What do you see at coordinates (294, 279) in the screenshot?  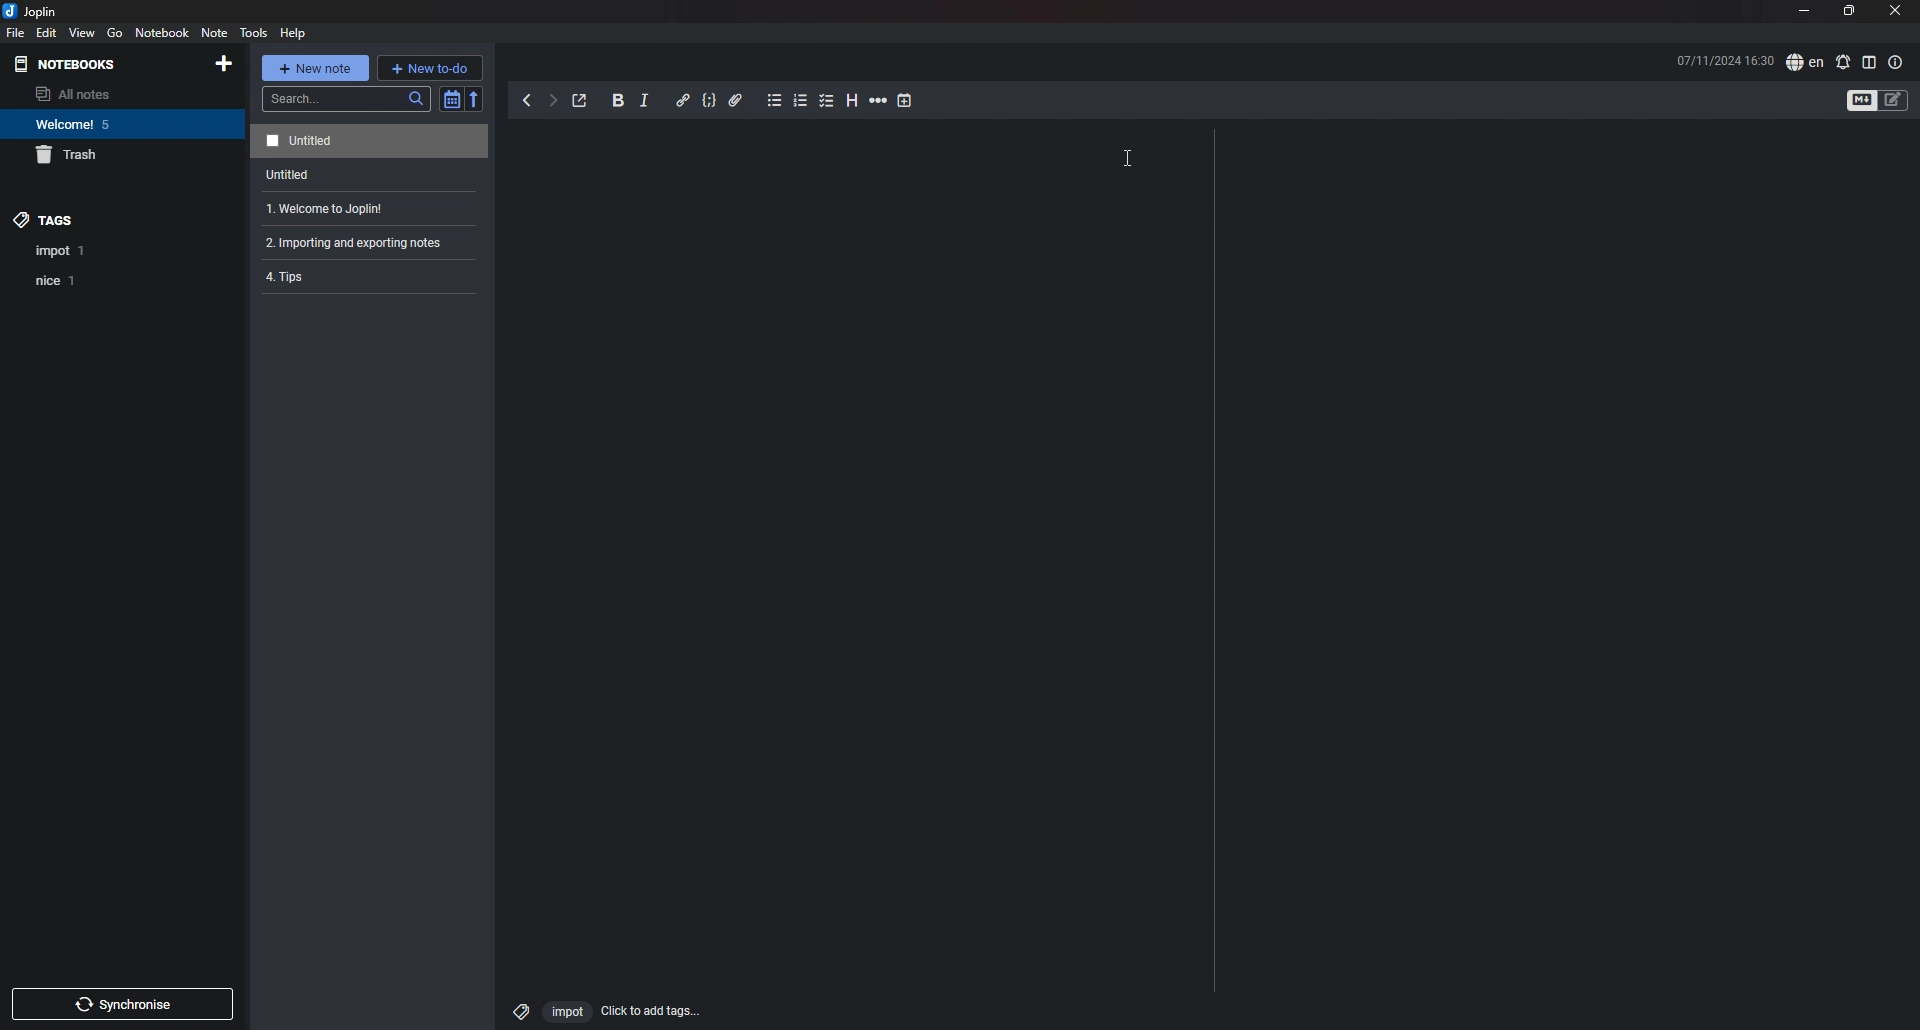 I see `4. Tips` at bounding box center [294, 279].